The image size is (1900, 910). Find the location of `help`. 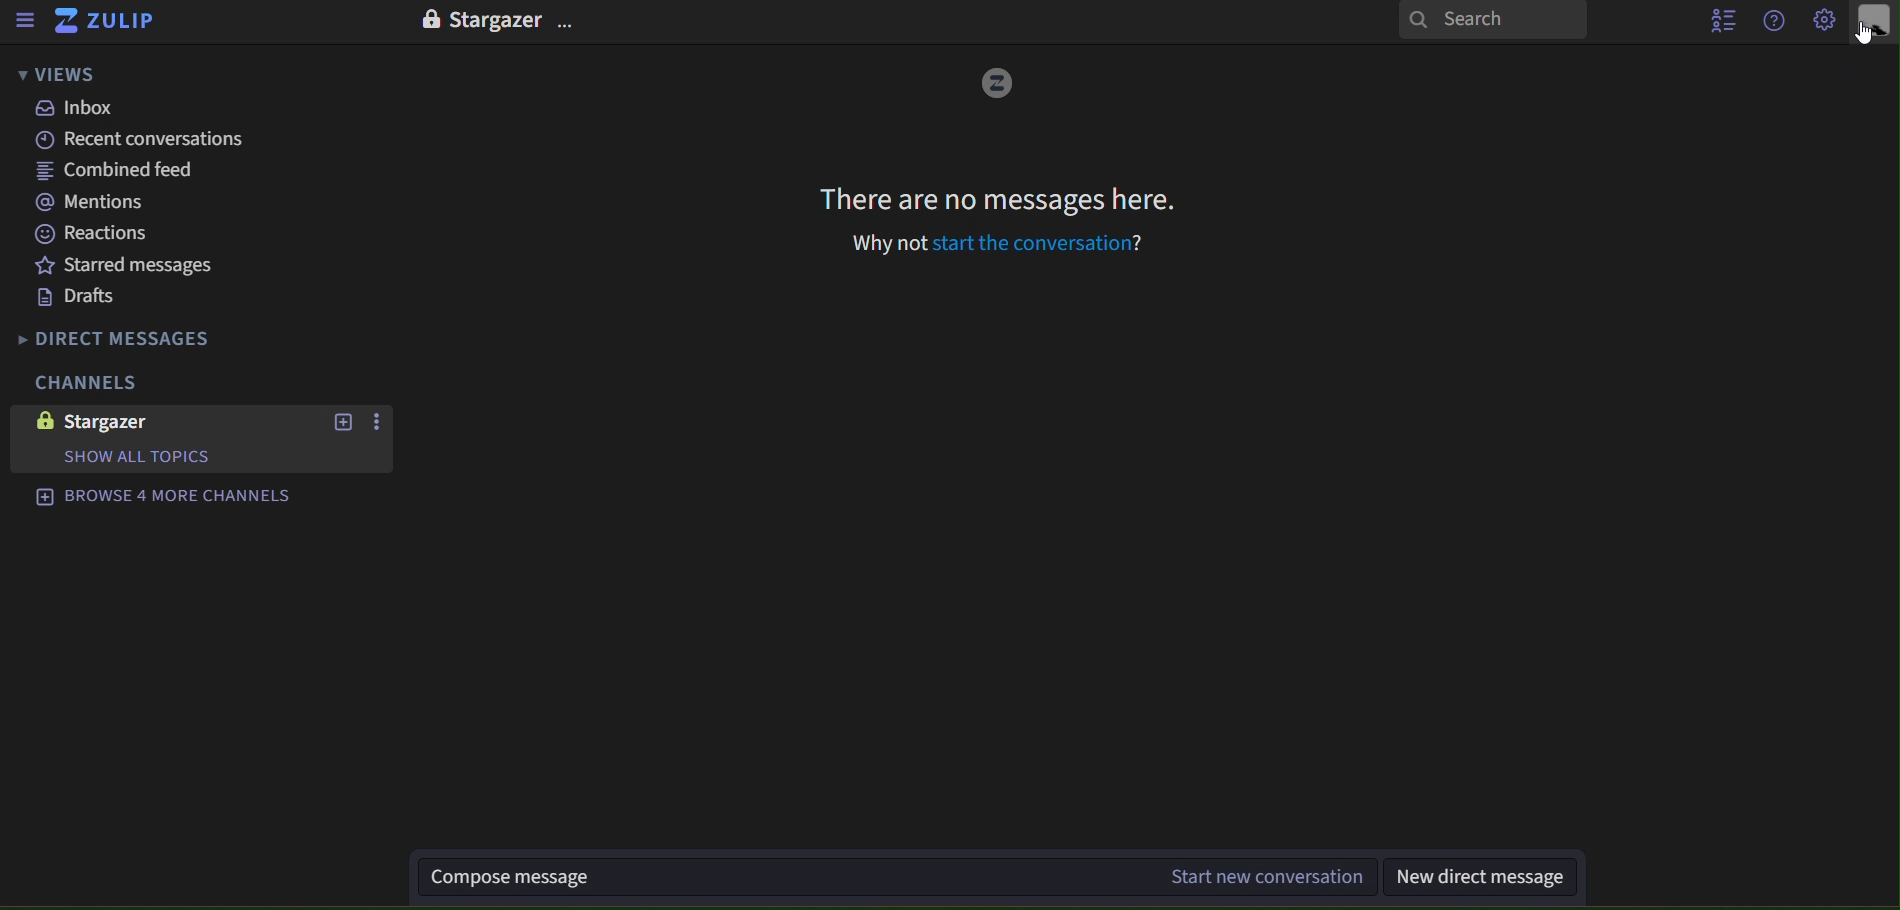

help is located at coordinates (1776, 20).